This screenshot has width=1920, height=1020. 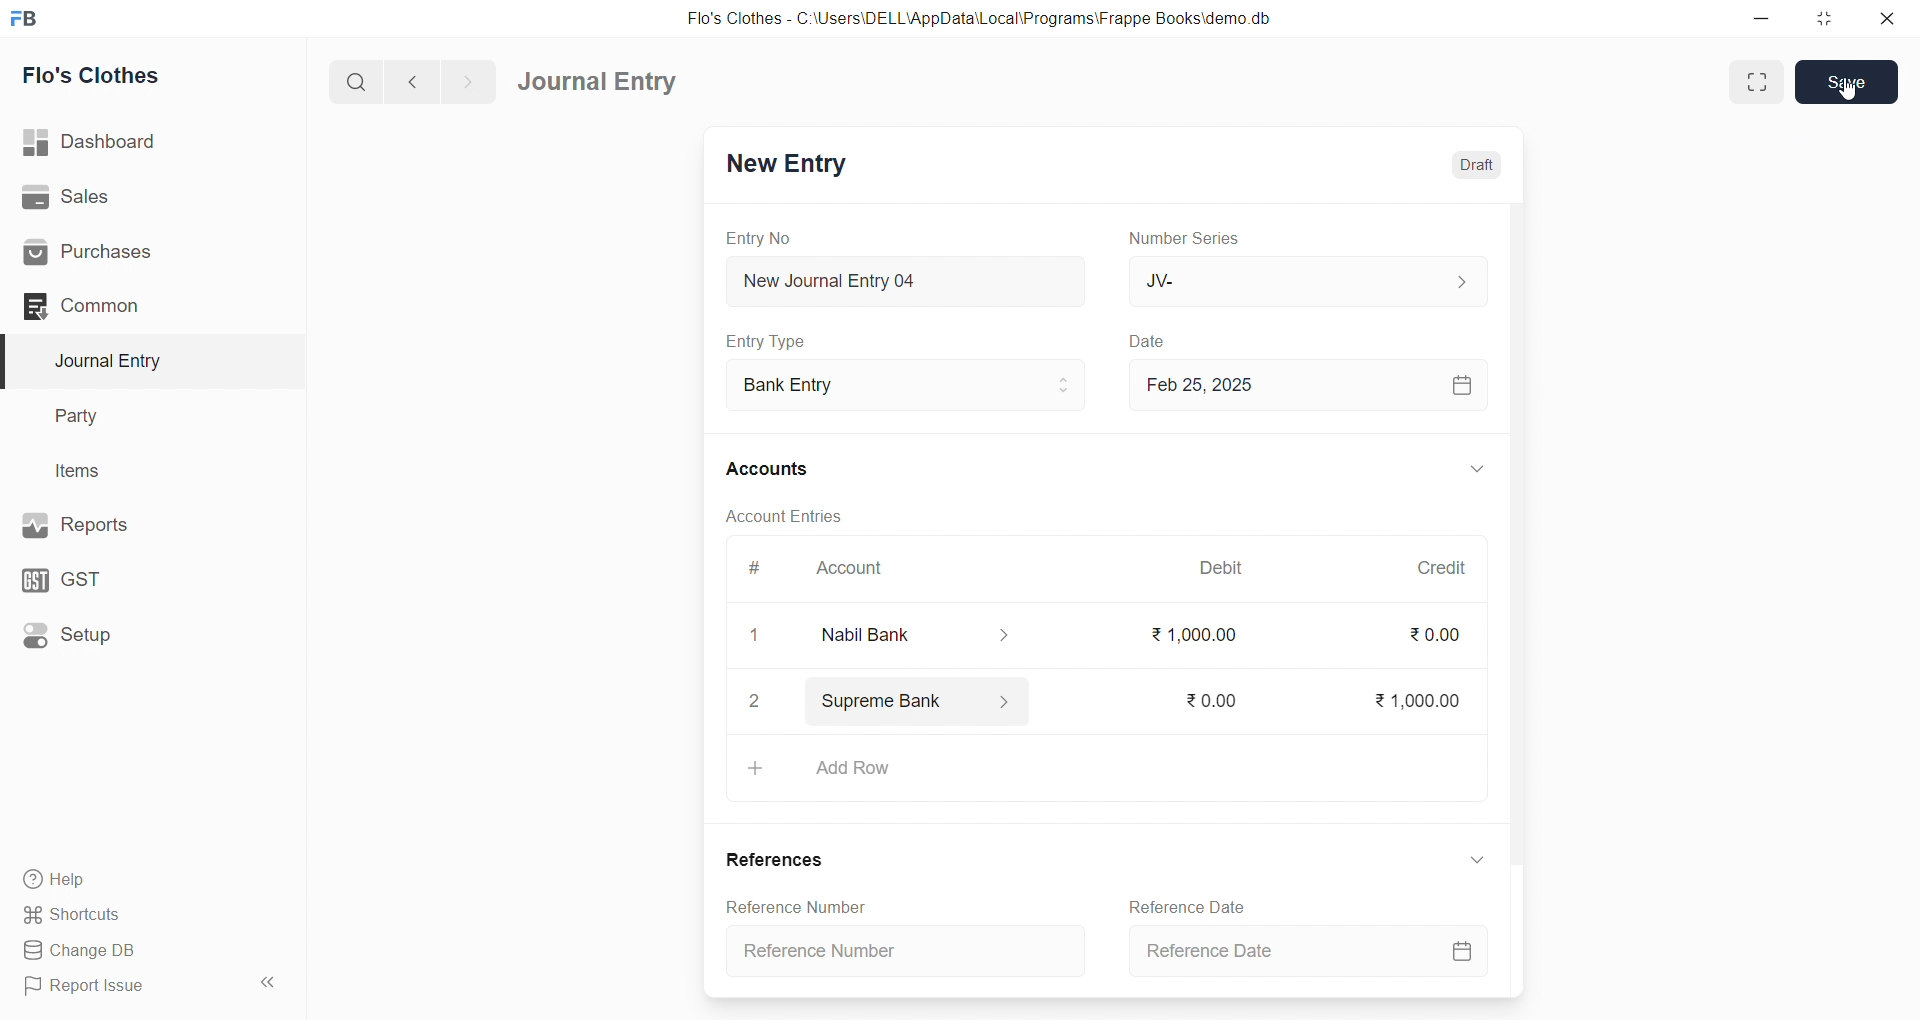 I want to click on search, so click(x=360, y=80).